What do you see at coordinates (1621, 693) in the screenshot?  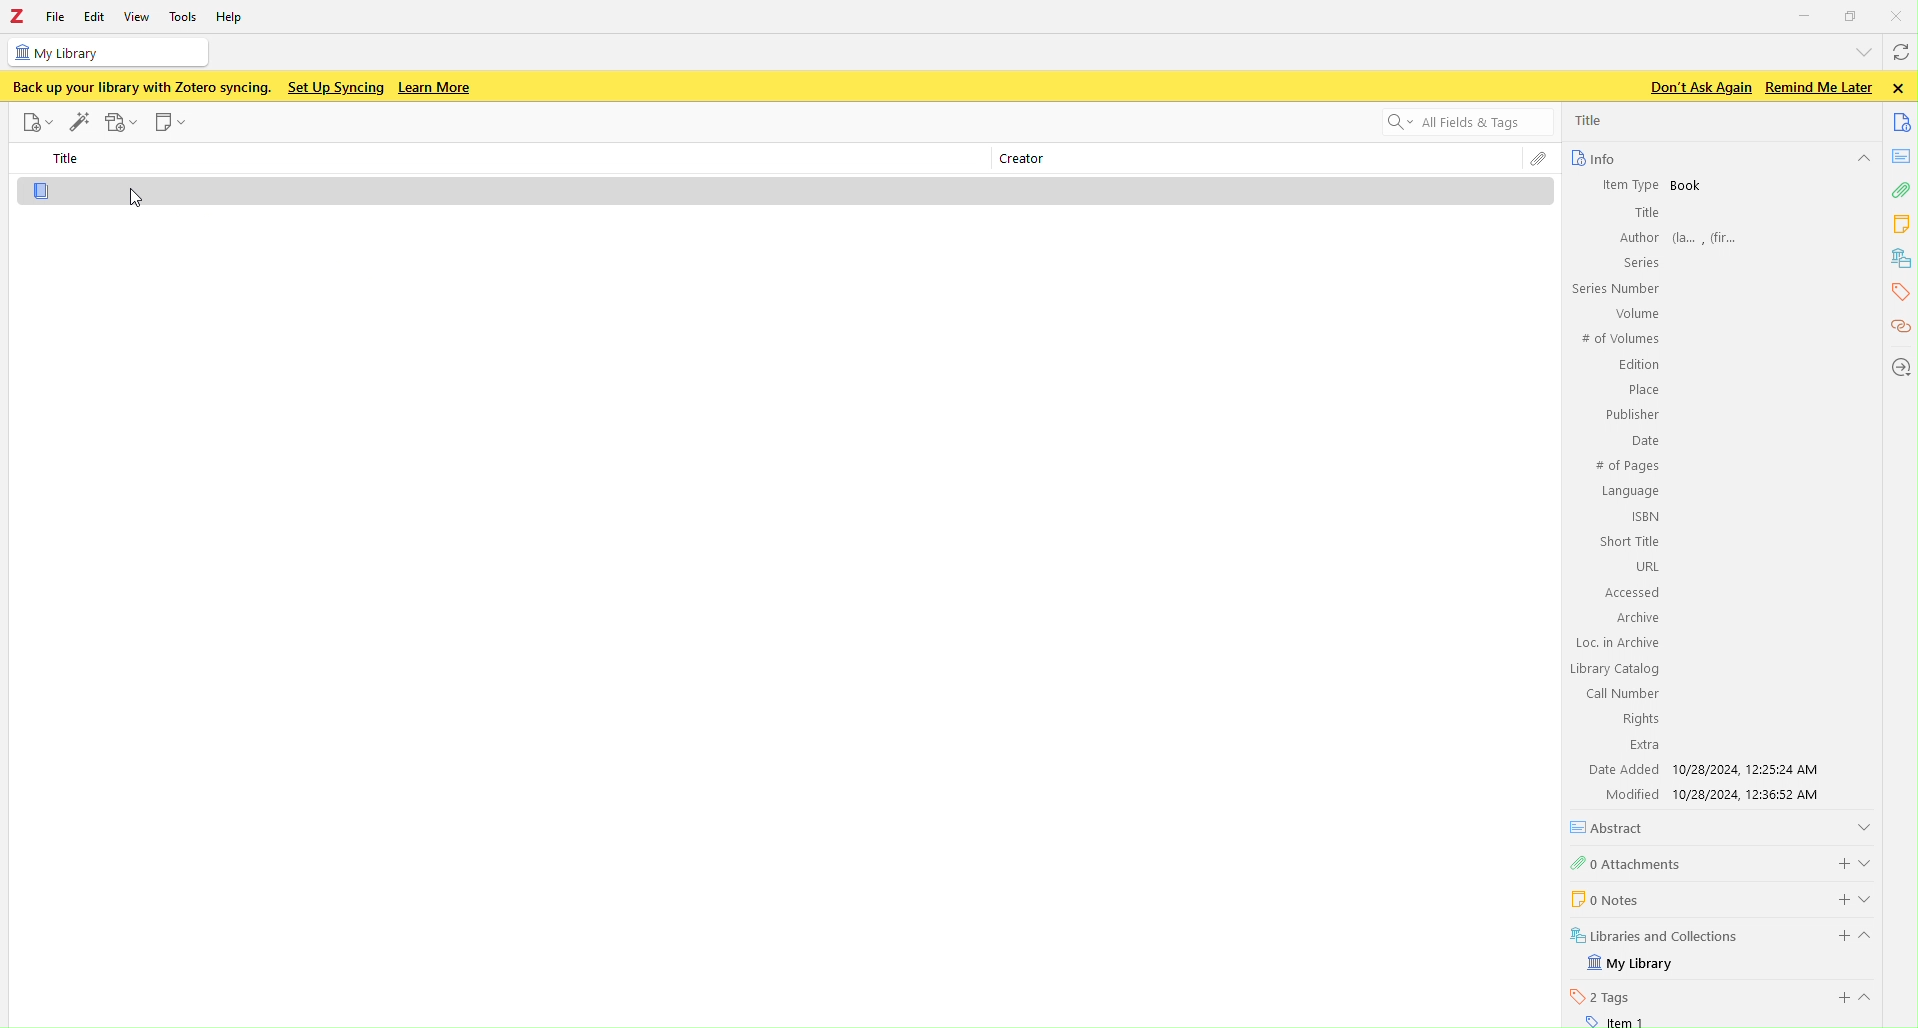 I see `Call Number` at bounding box center [1621, 693].